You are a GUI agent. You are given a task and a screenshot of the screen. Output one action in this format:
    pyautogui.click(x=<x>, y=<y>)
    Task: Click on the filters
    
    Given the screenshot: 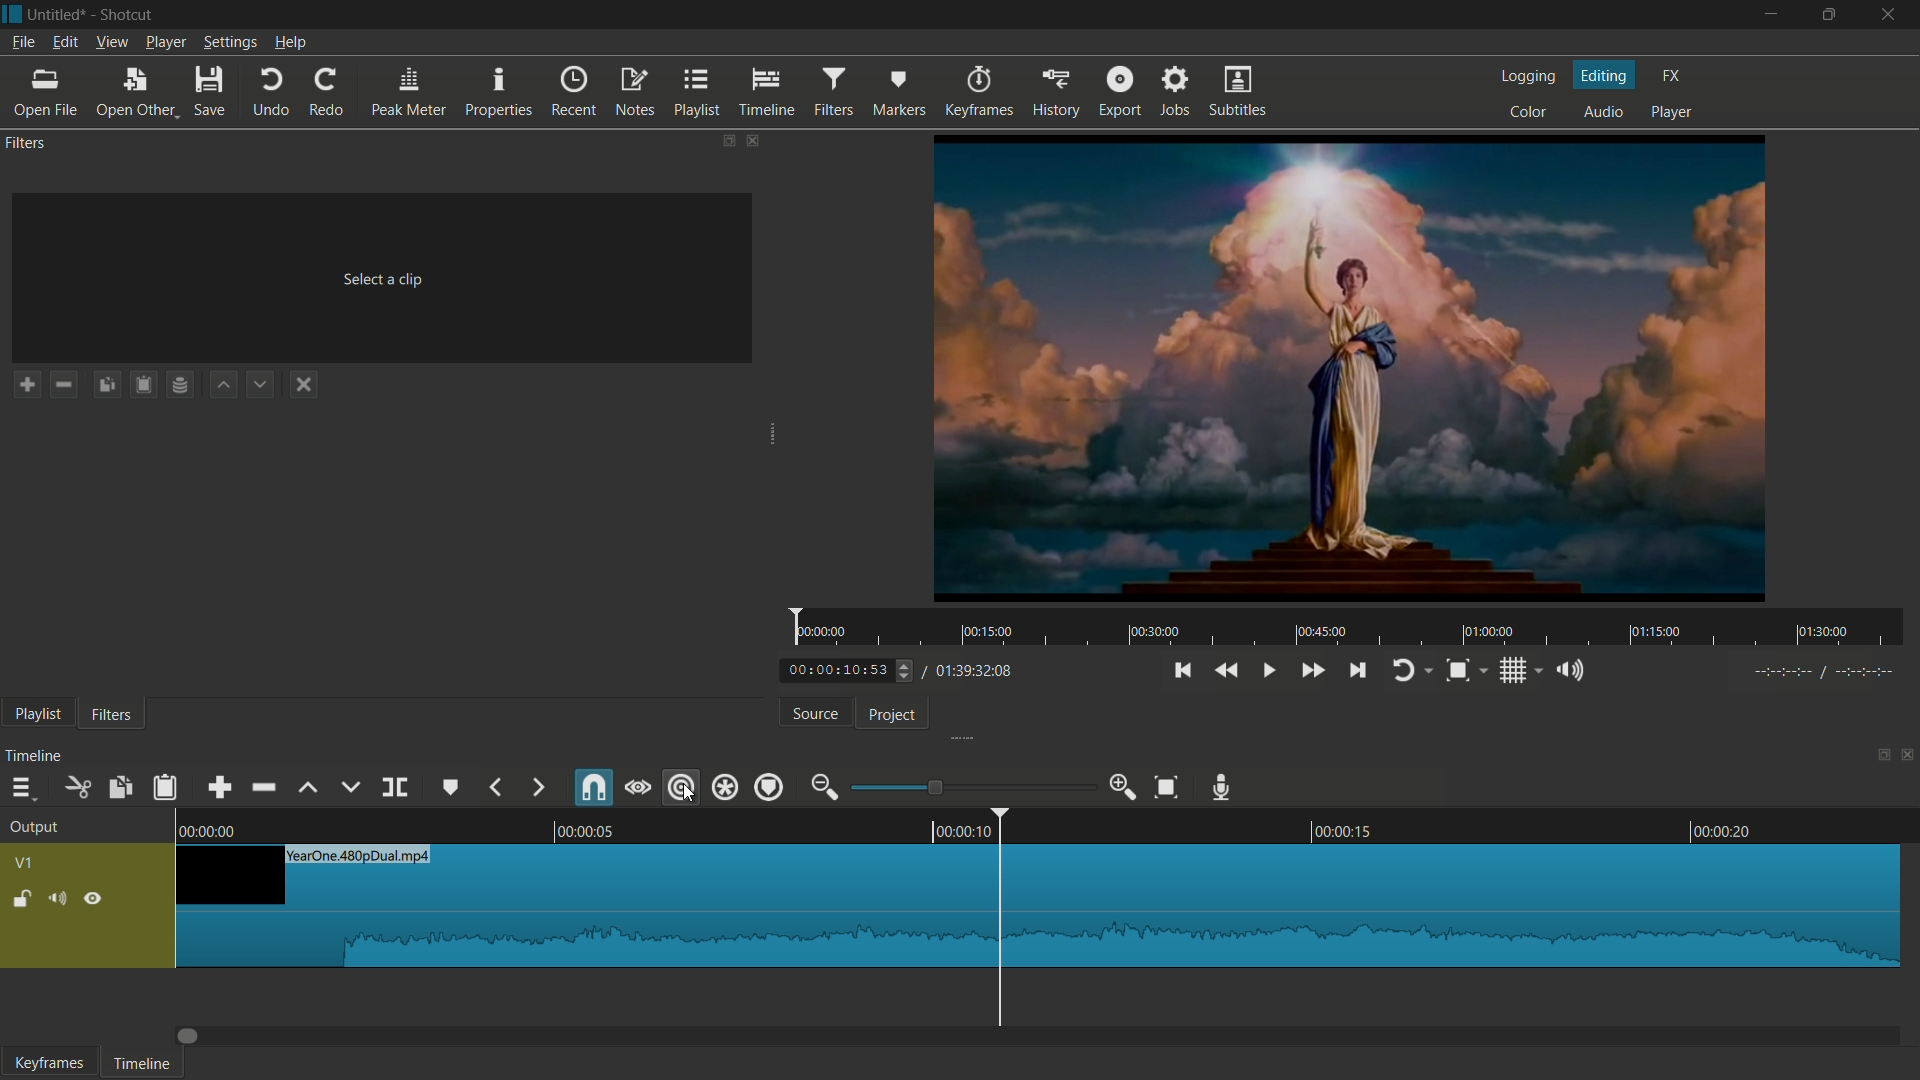 What is the action you would take?
    pyautogui.click(x=26, y=144)
    